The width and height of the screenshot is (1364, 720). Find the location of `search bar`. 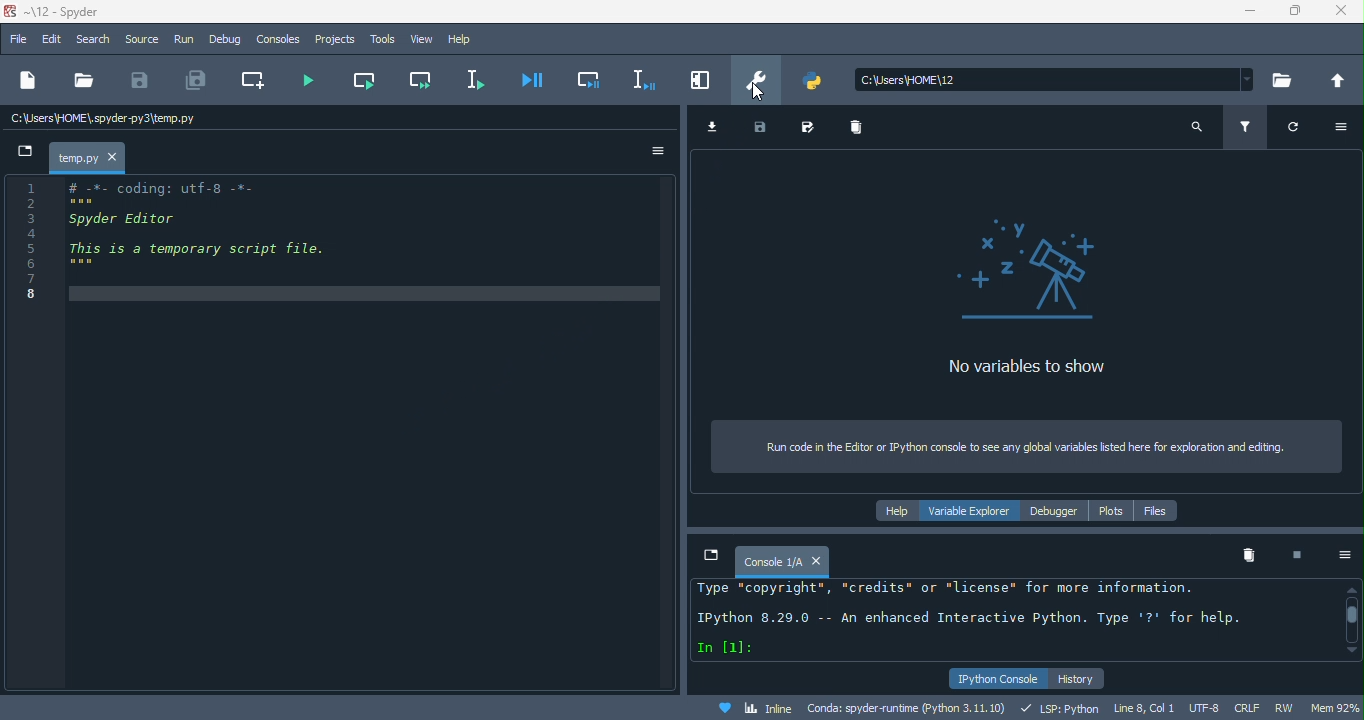

search bar is located at coordinates (1057, 79).